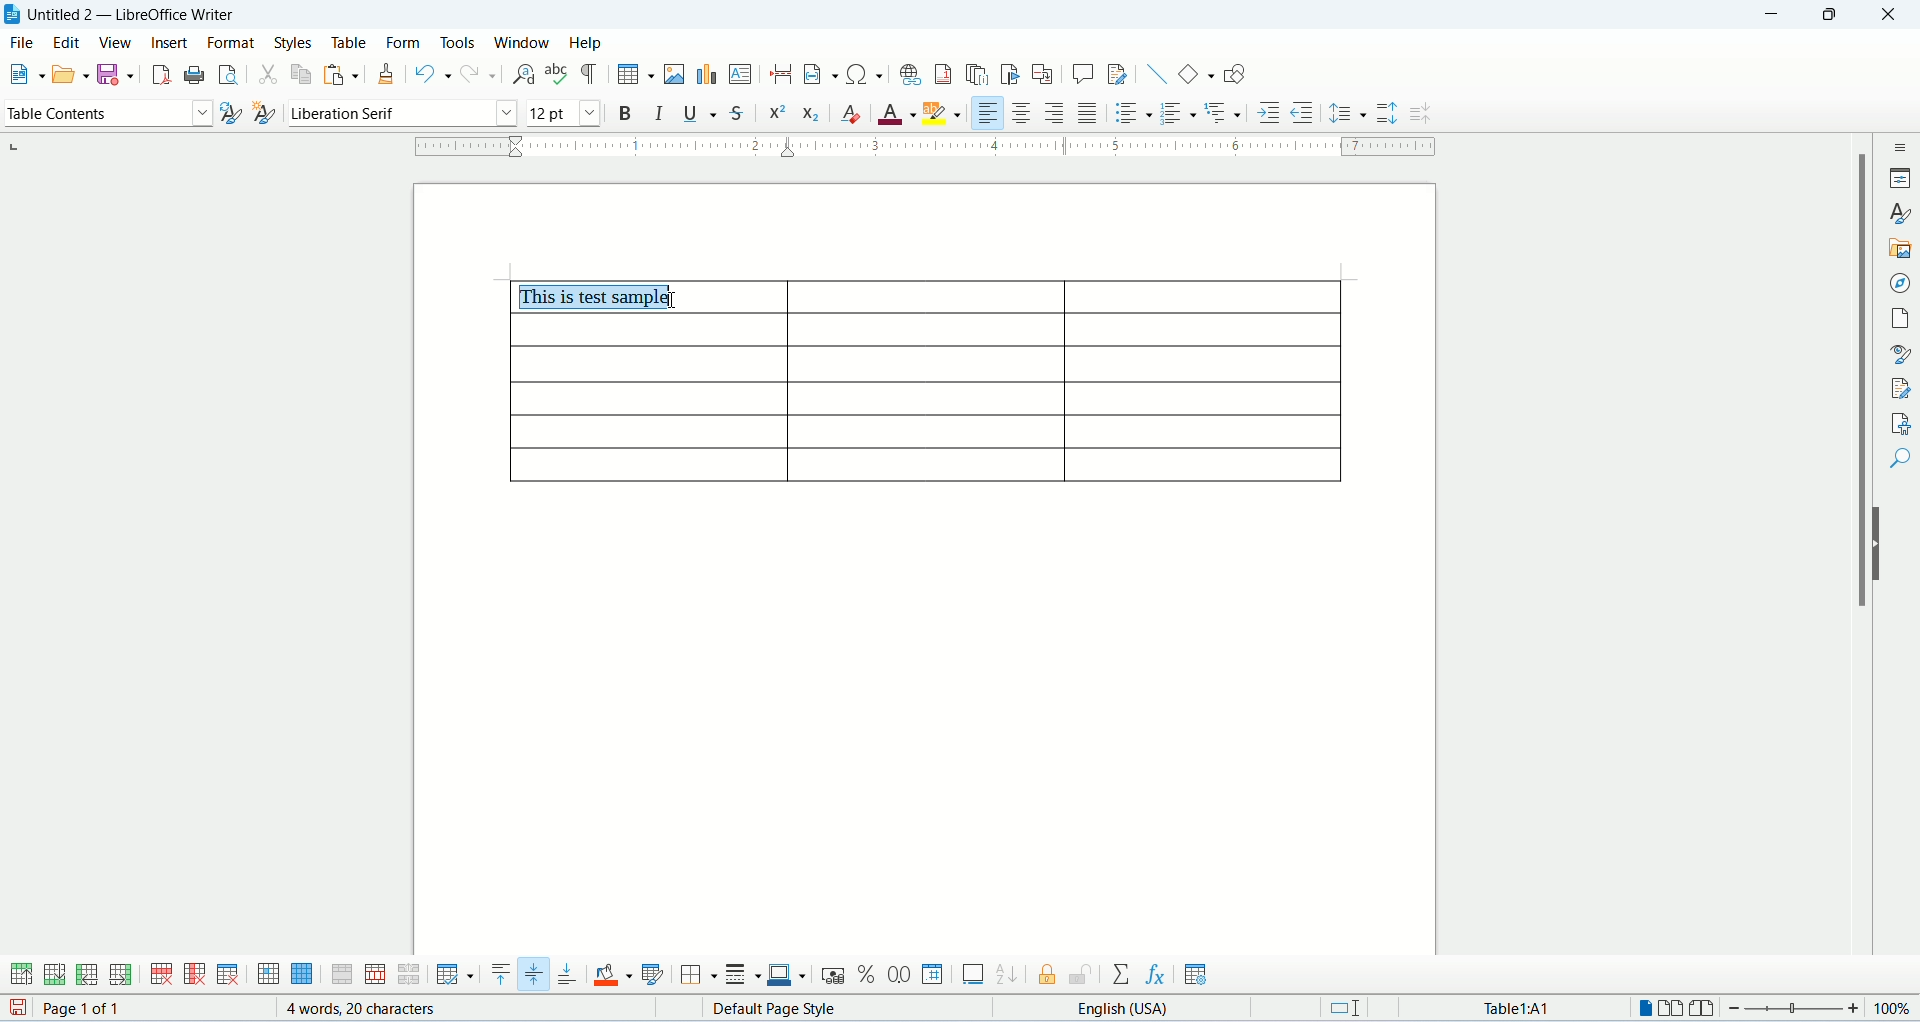 The image size is (1920, 1022). Describe the element at coordinates (591, 72) in the screenshot. I see `formatting marks` at that location.